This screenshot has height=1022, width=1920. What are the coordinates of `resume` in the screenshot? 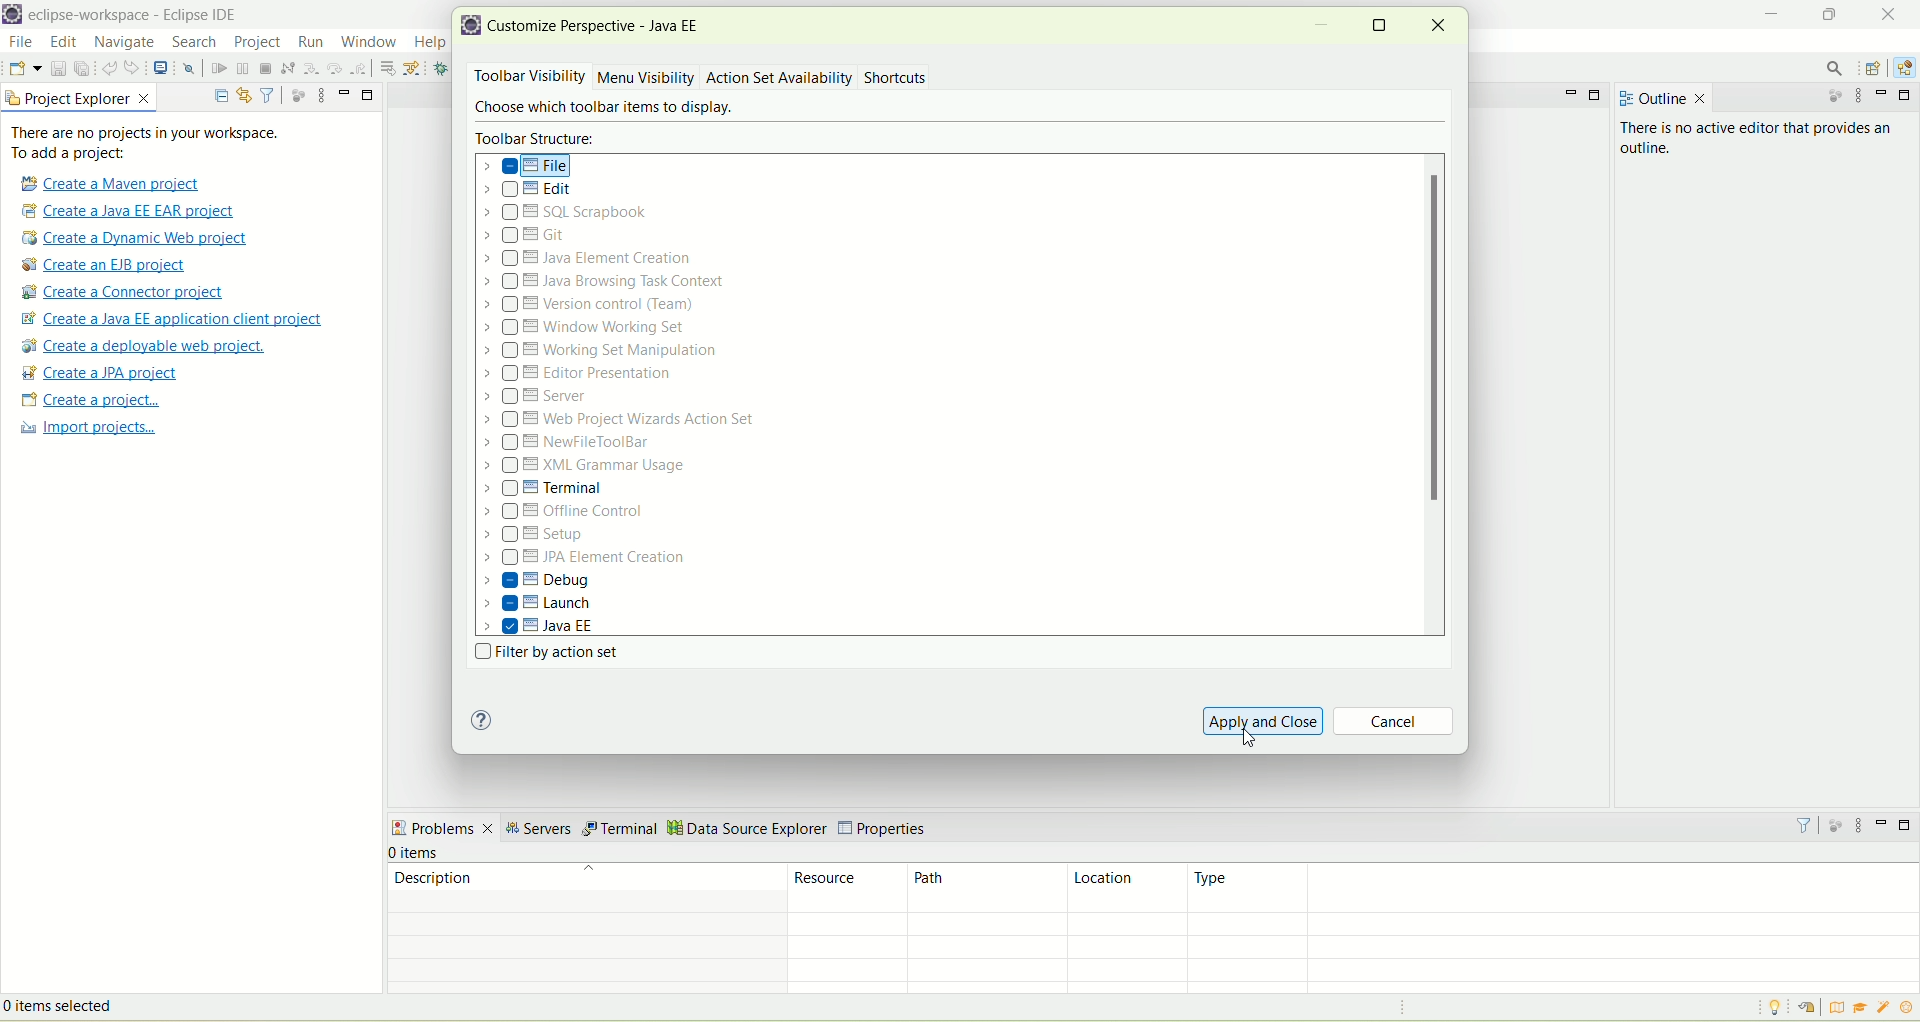 It's located at (218, 71).